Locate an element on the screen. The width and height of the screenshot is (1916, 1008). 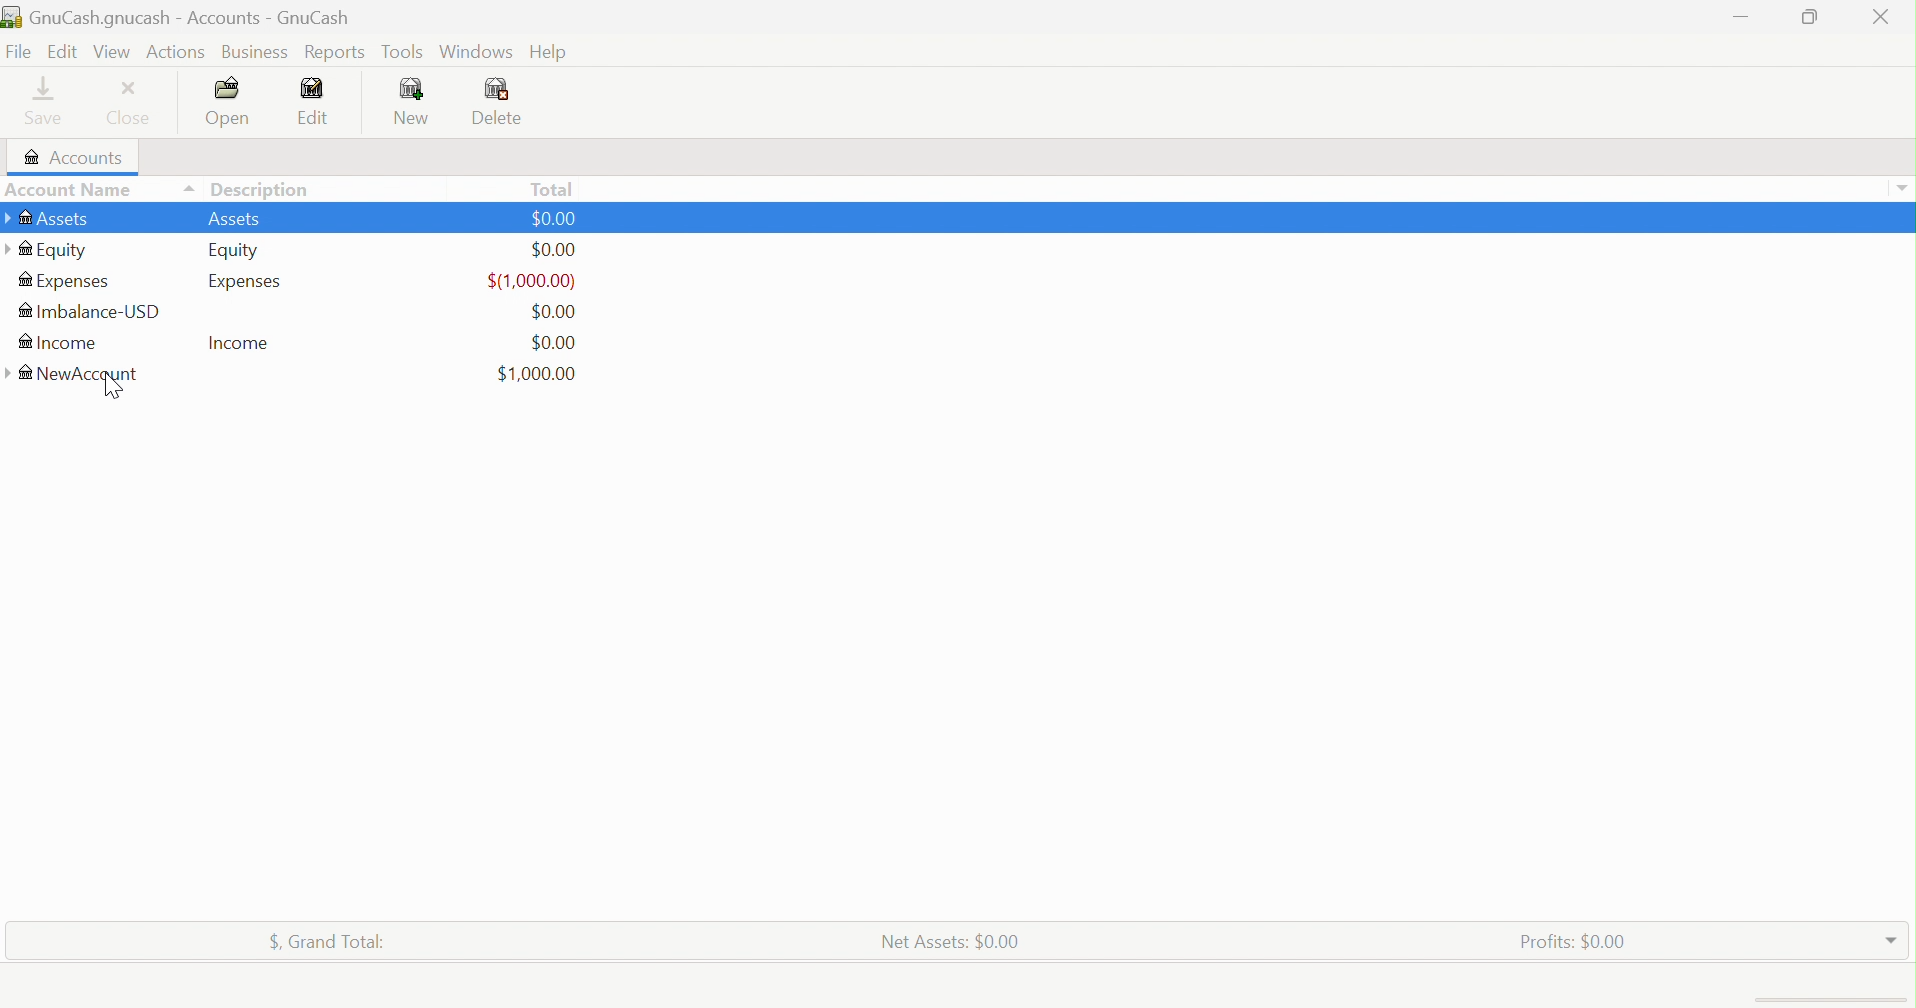
$0.00 is located at coordinates (556, 311).